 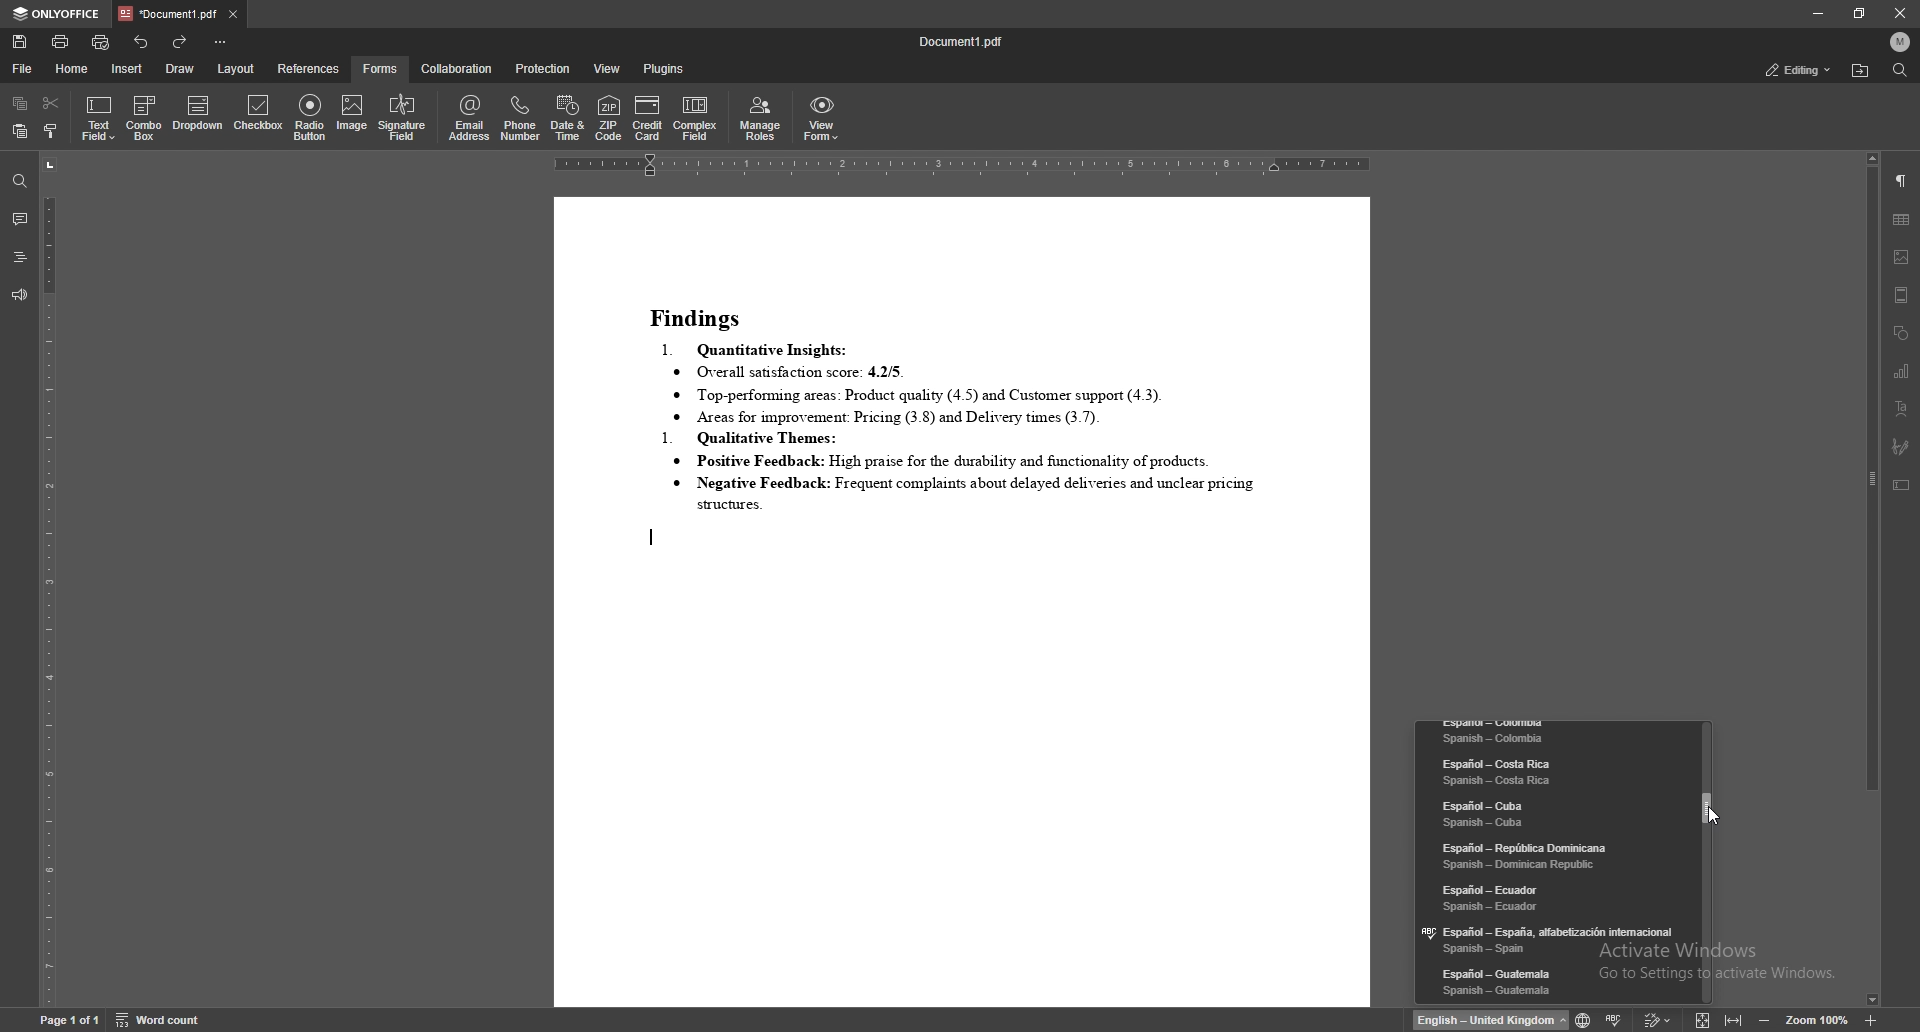 What do you see at coordinates (569, 118) in the screenshot?
I see `date and time` at bounding box center [569, 118].